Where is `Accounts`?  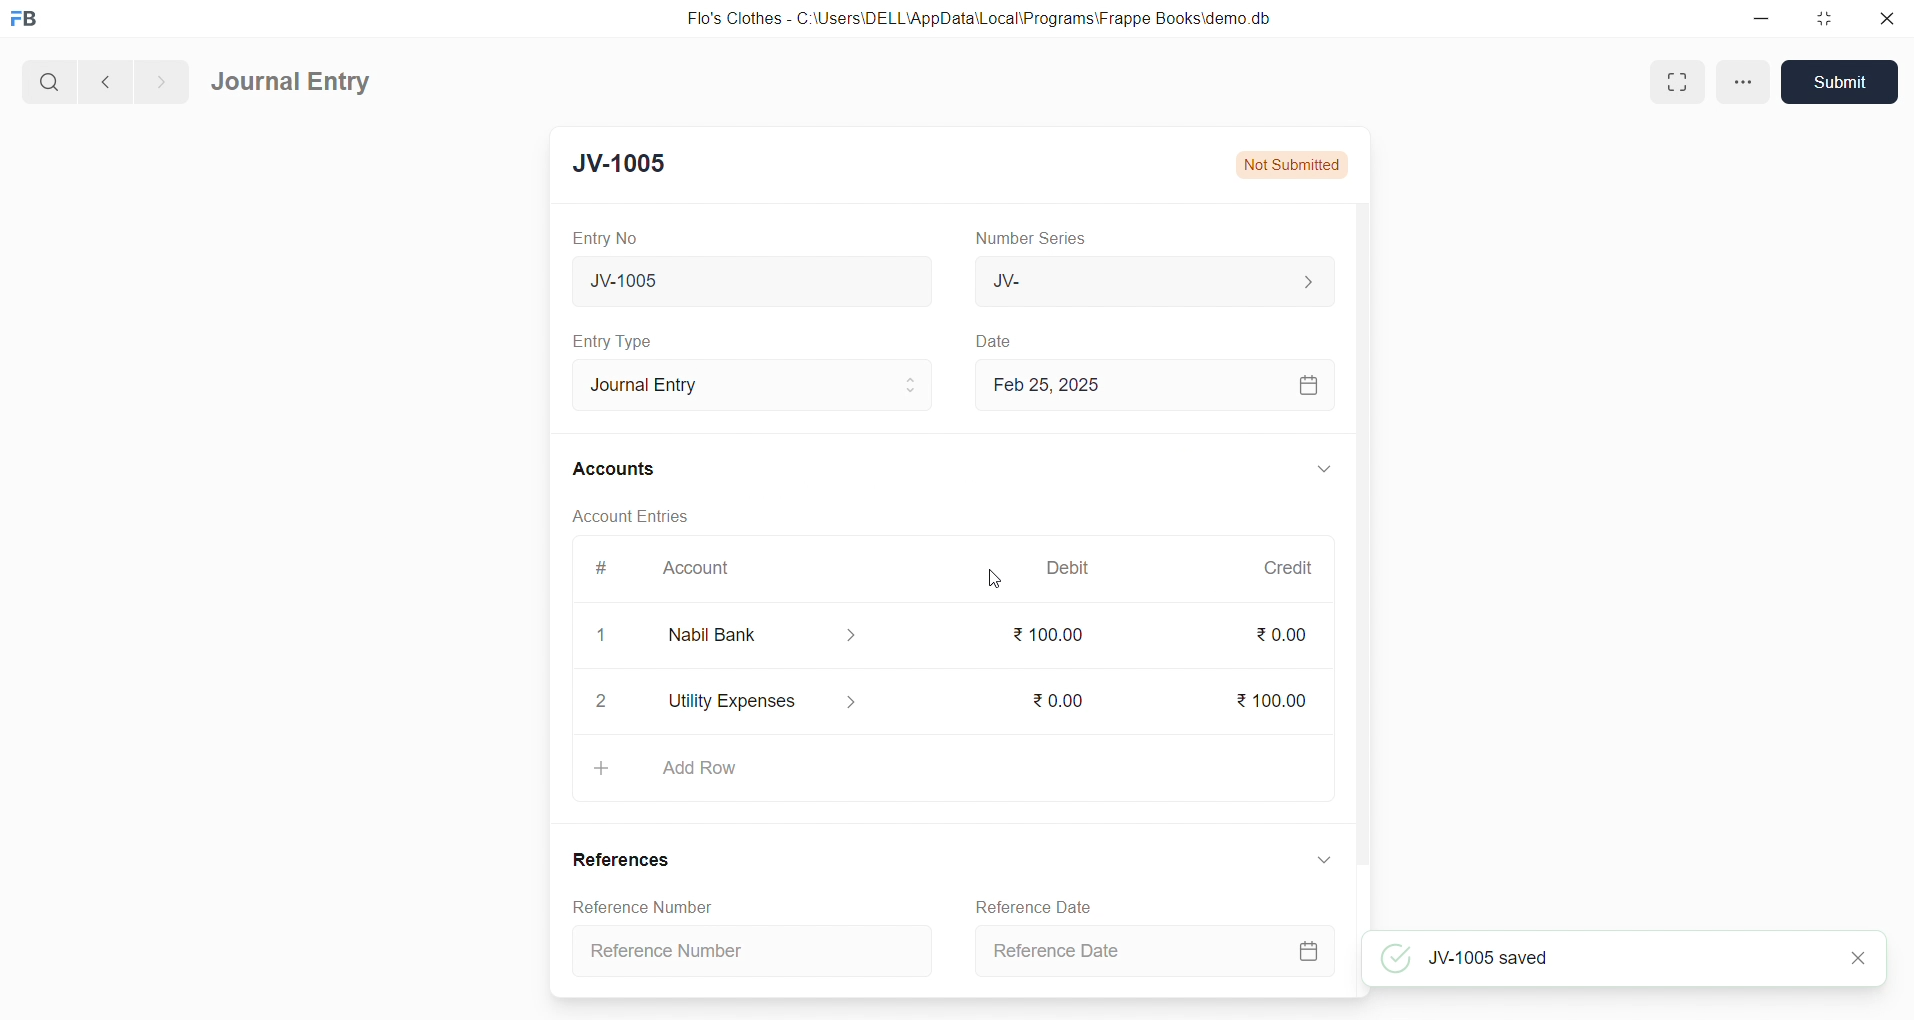 Accounts is located at coordinates (615, 471).